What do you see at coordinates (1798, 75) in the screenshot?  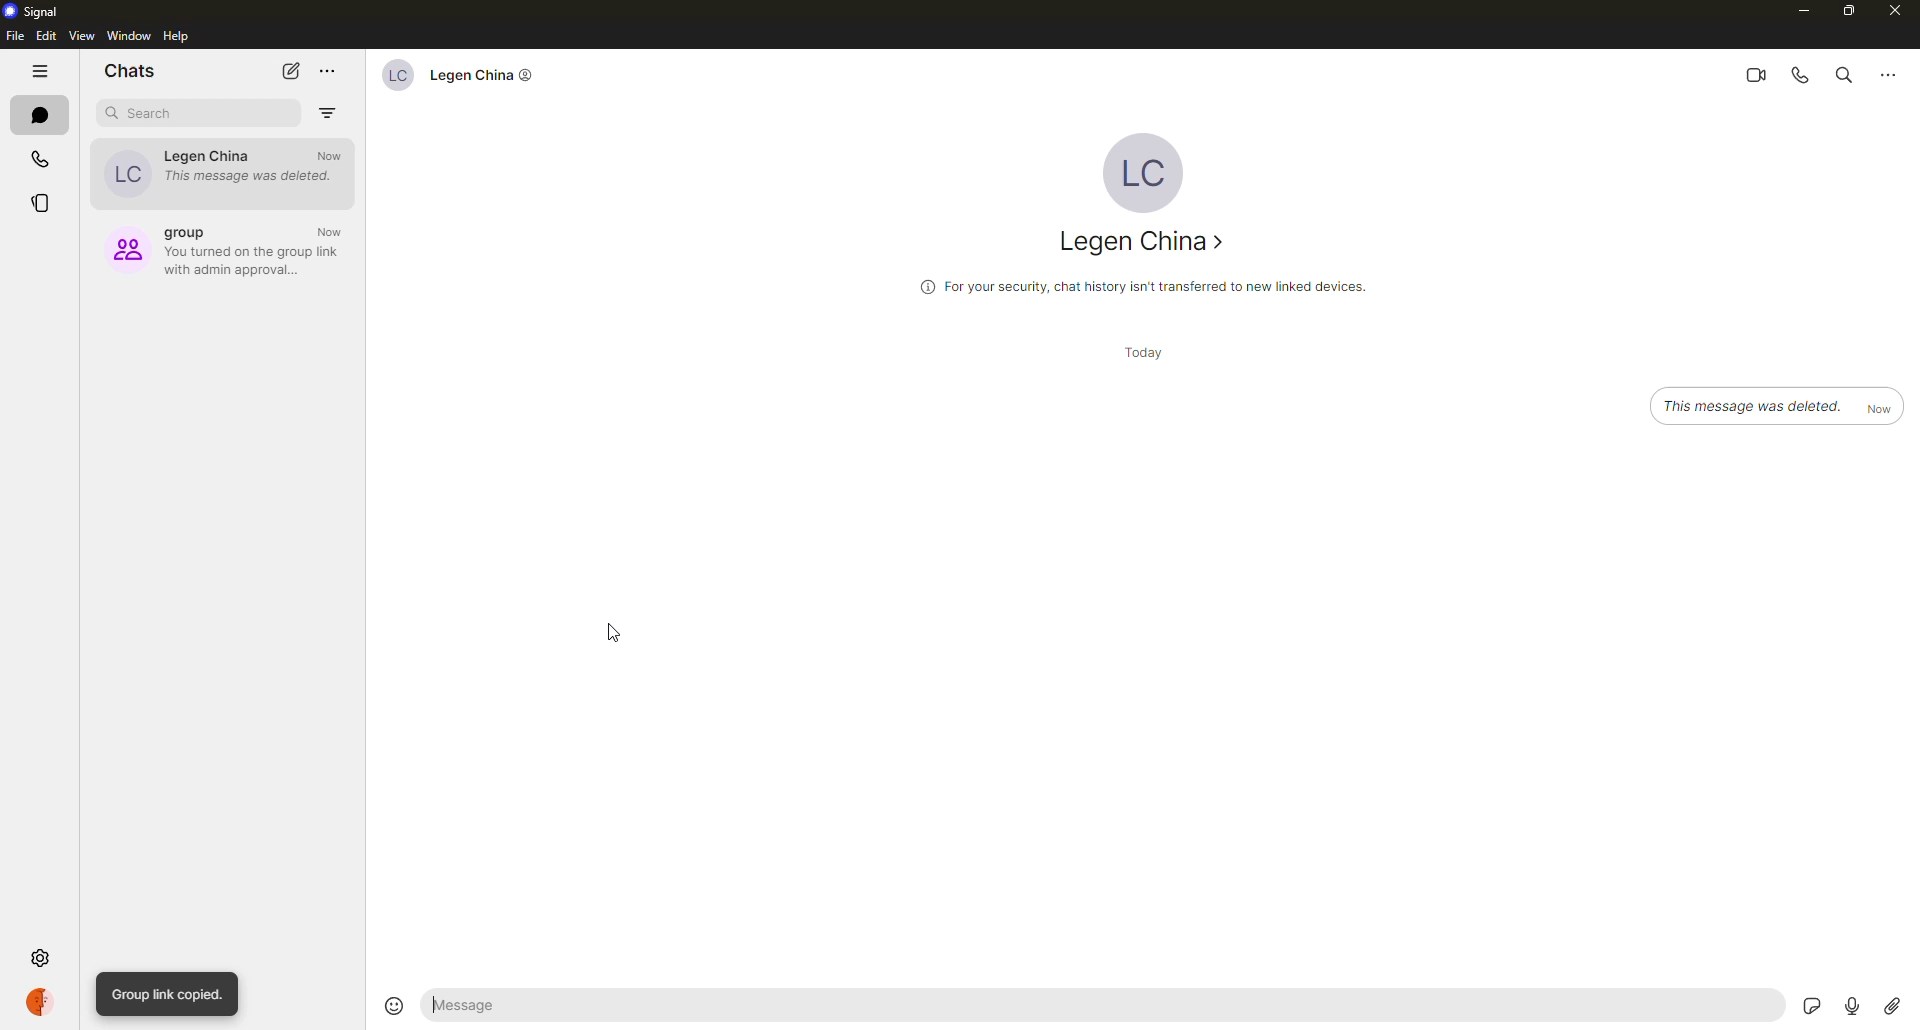 I see `voice call` at bounding box center [1798, 75].